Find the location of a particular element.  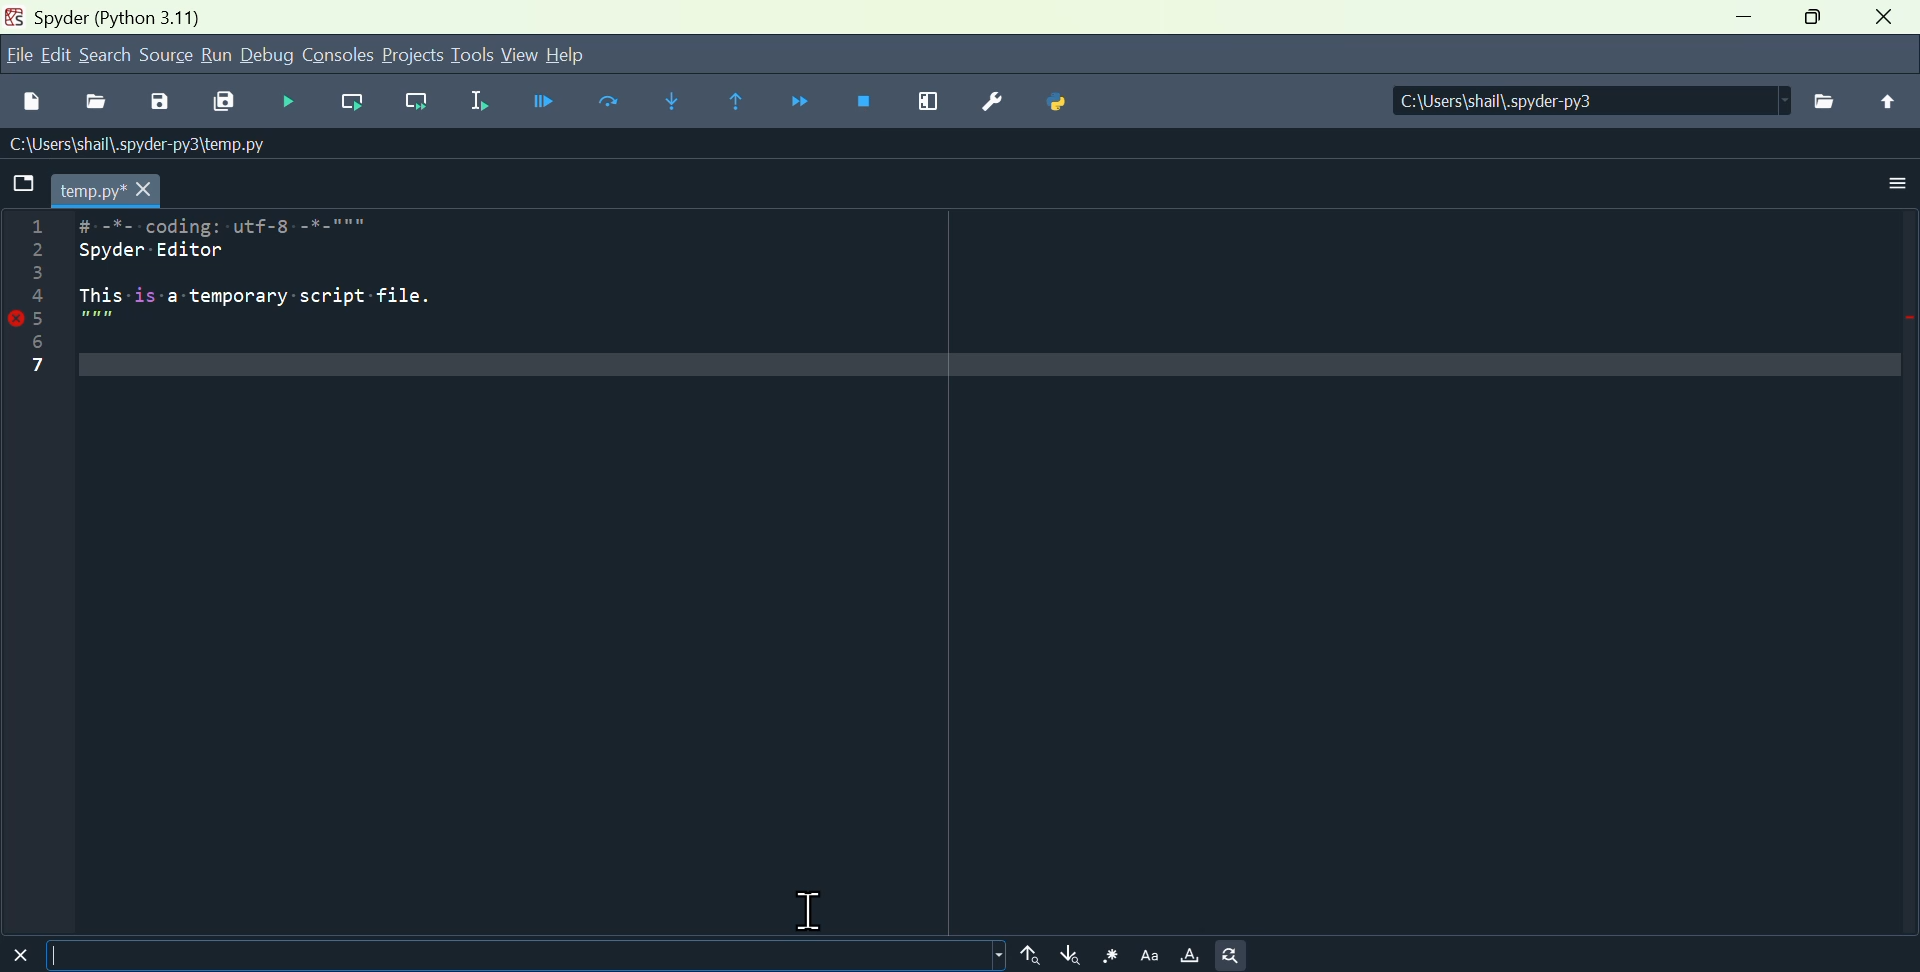

Debug is located at coordinates (298, 104).